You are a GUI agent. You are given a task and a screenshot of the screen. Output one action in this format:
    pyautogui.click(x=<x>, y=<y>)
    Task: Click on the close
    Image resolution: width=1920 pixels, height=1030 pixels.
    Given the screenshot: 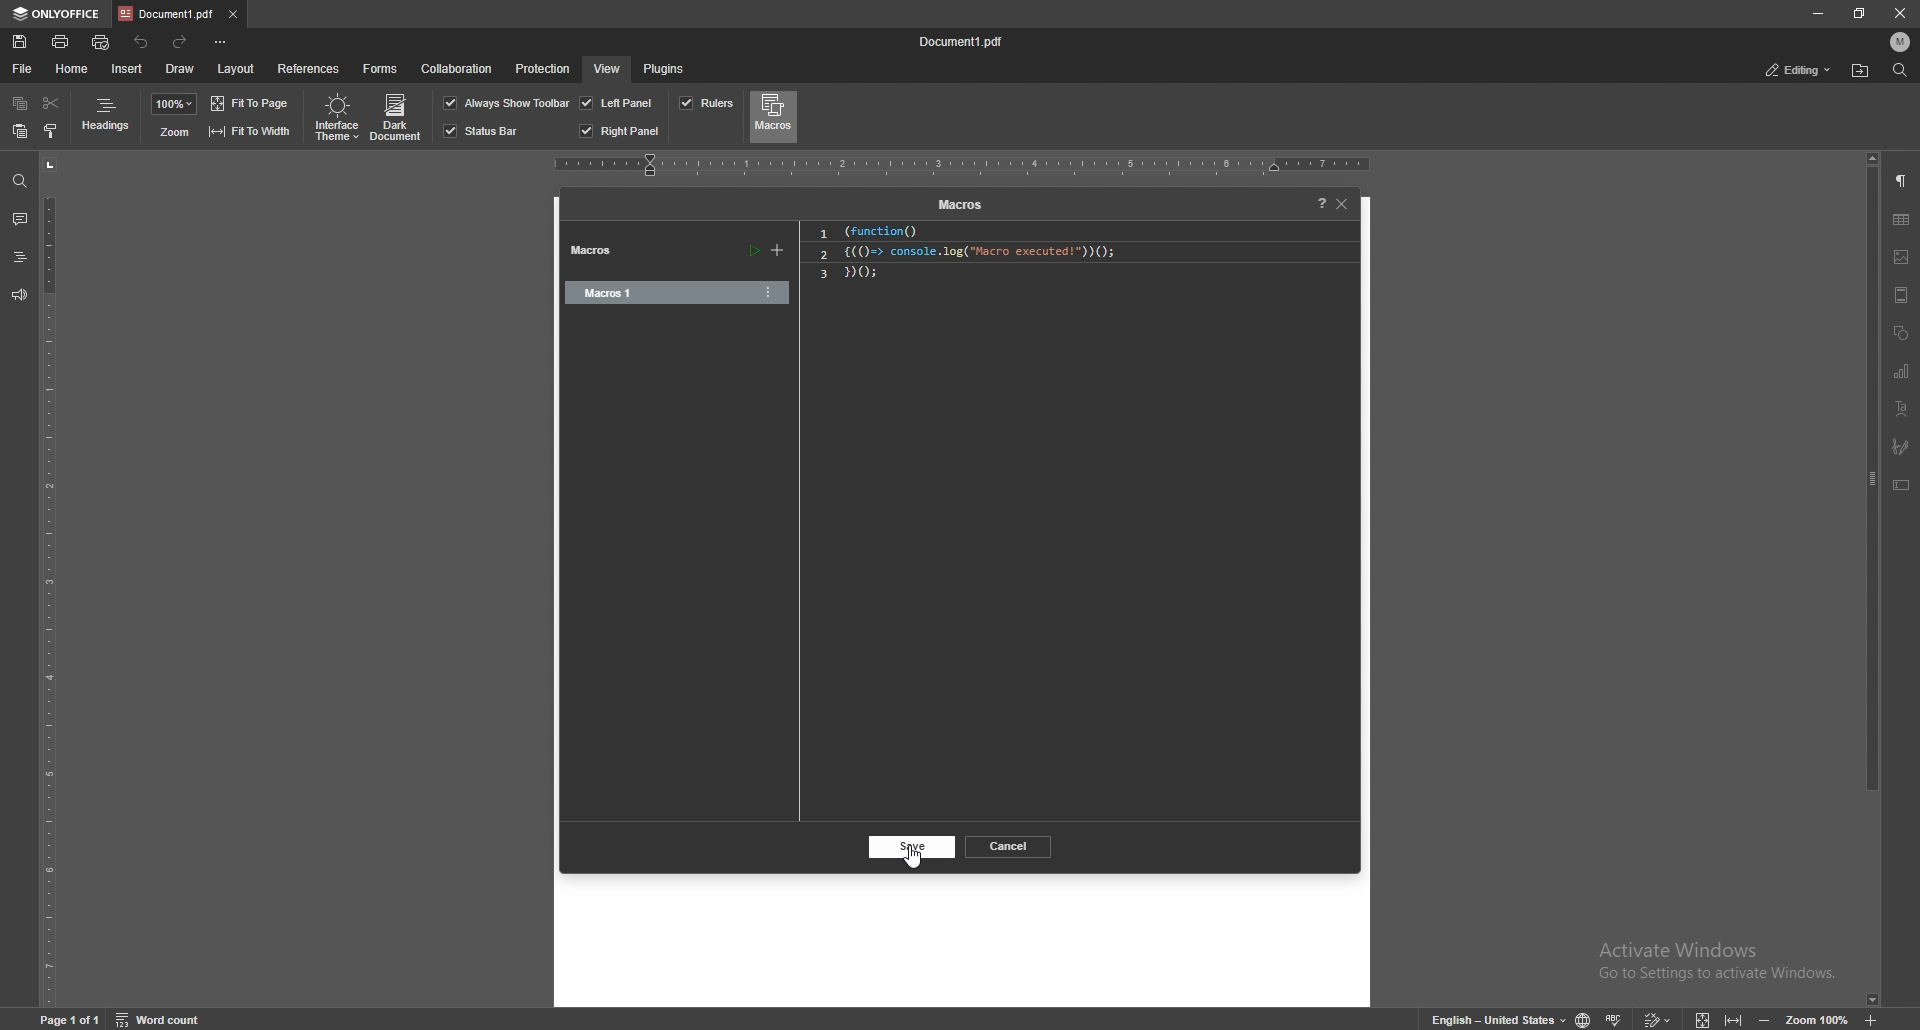 What is the action you would take?
    pyautogui.click(x=1344, y=204)
    